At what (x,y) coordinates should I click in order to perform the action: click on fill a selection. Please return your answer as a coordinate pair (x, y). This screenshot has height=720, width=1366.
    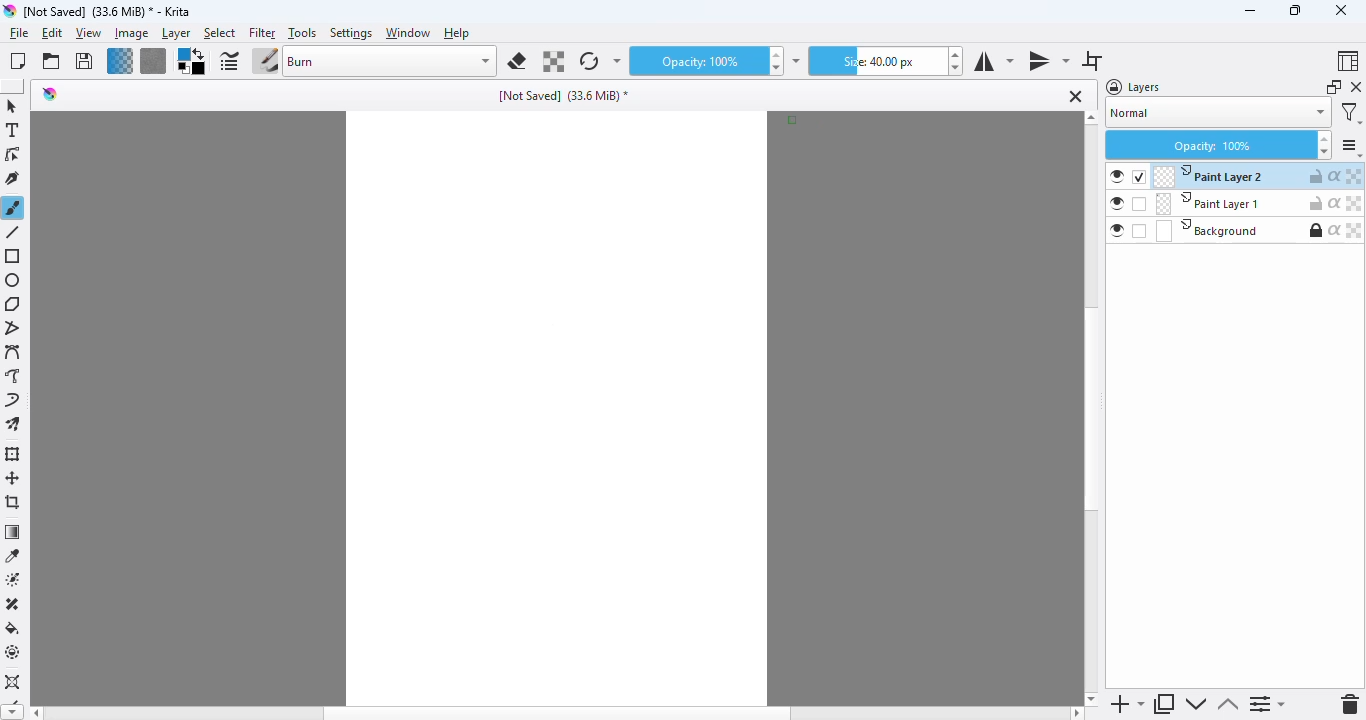
    Looking at the image, I should click on (13, 628).